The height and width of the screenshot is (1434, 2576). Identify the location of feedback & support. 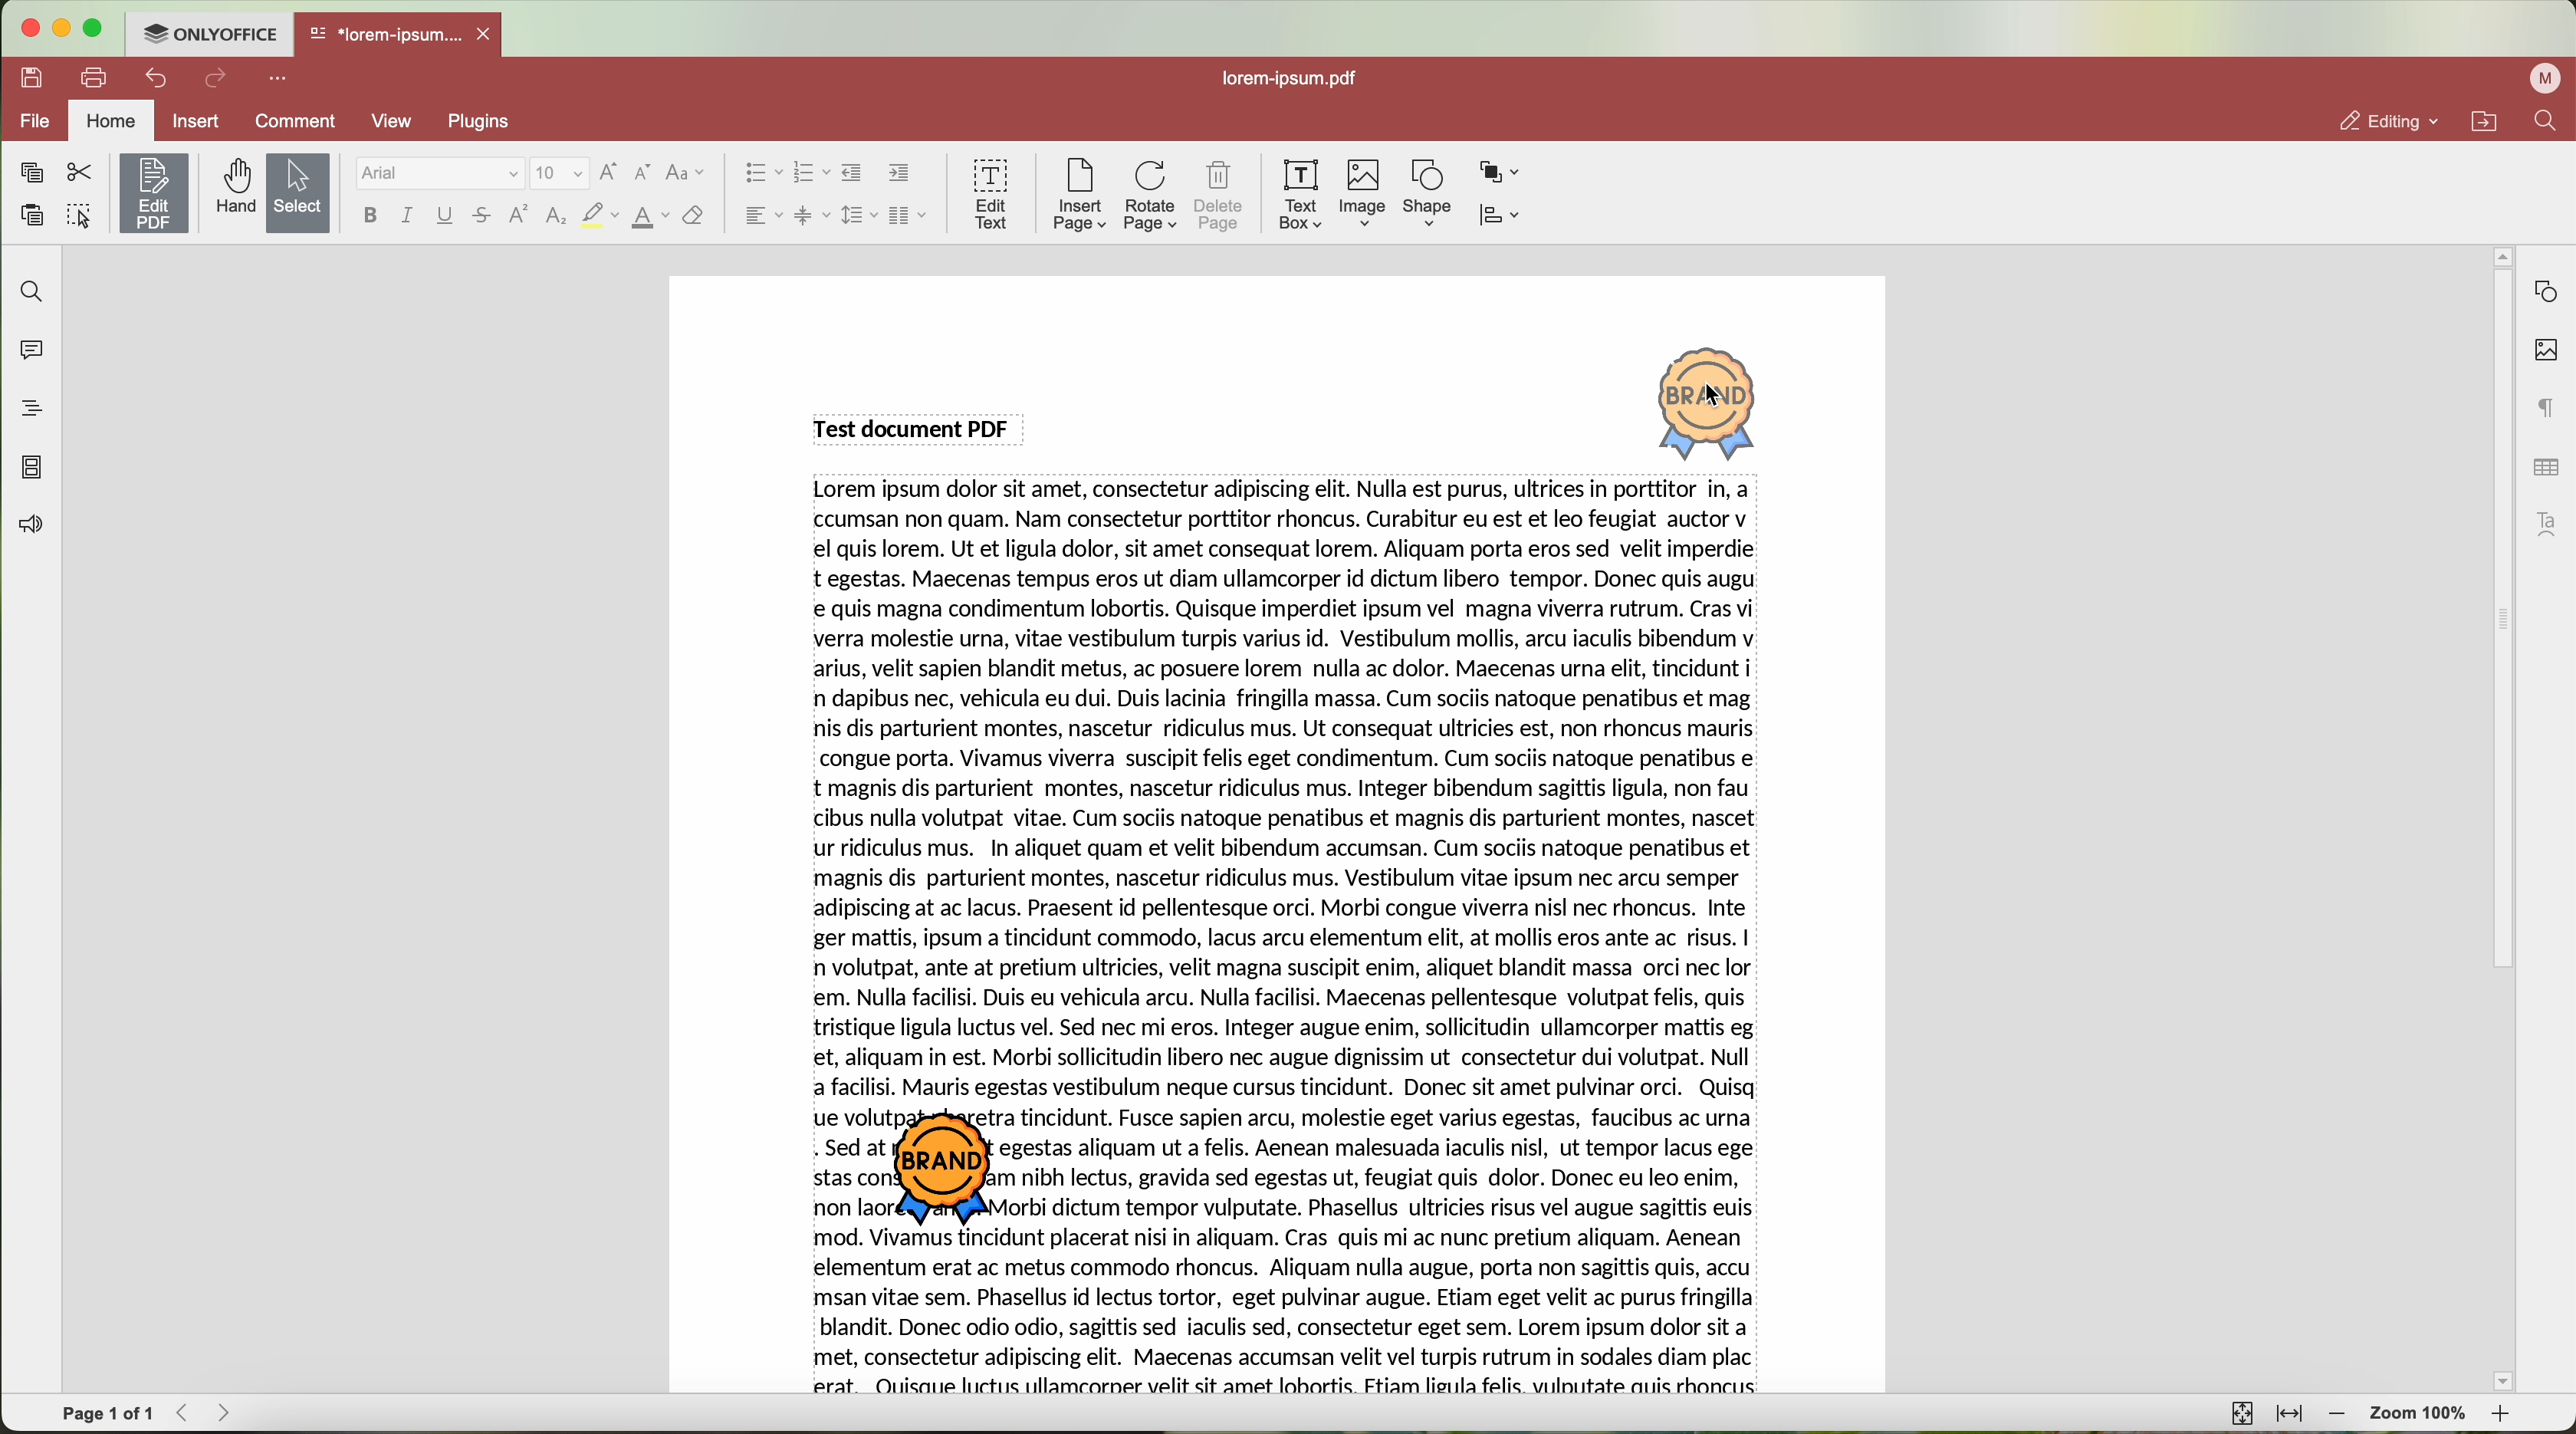
(29, 528).